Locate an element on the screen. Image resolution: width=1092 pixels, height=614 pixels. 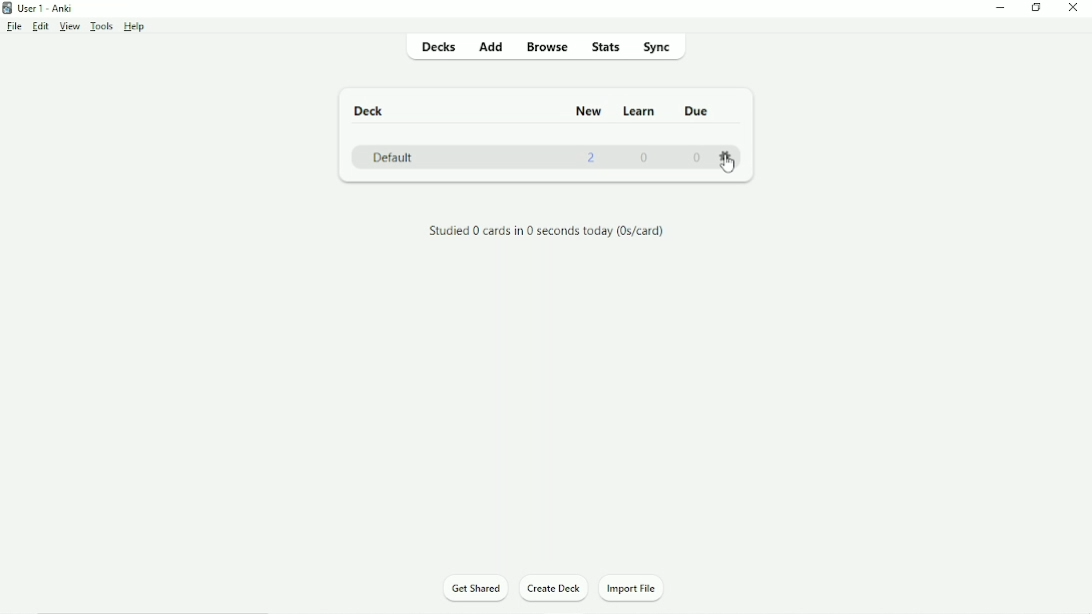
Stats is located at coordinates (607, 48).